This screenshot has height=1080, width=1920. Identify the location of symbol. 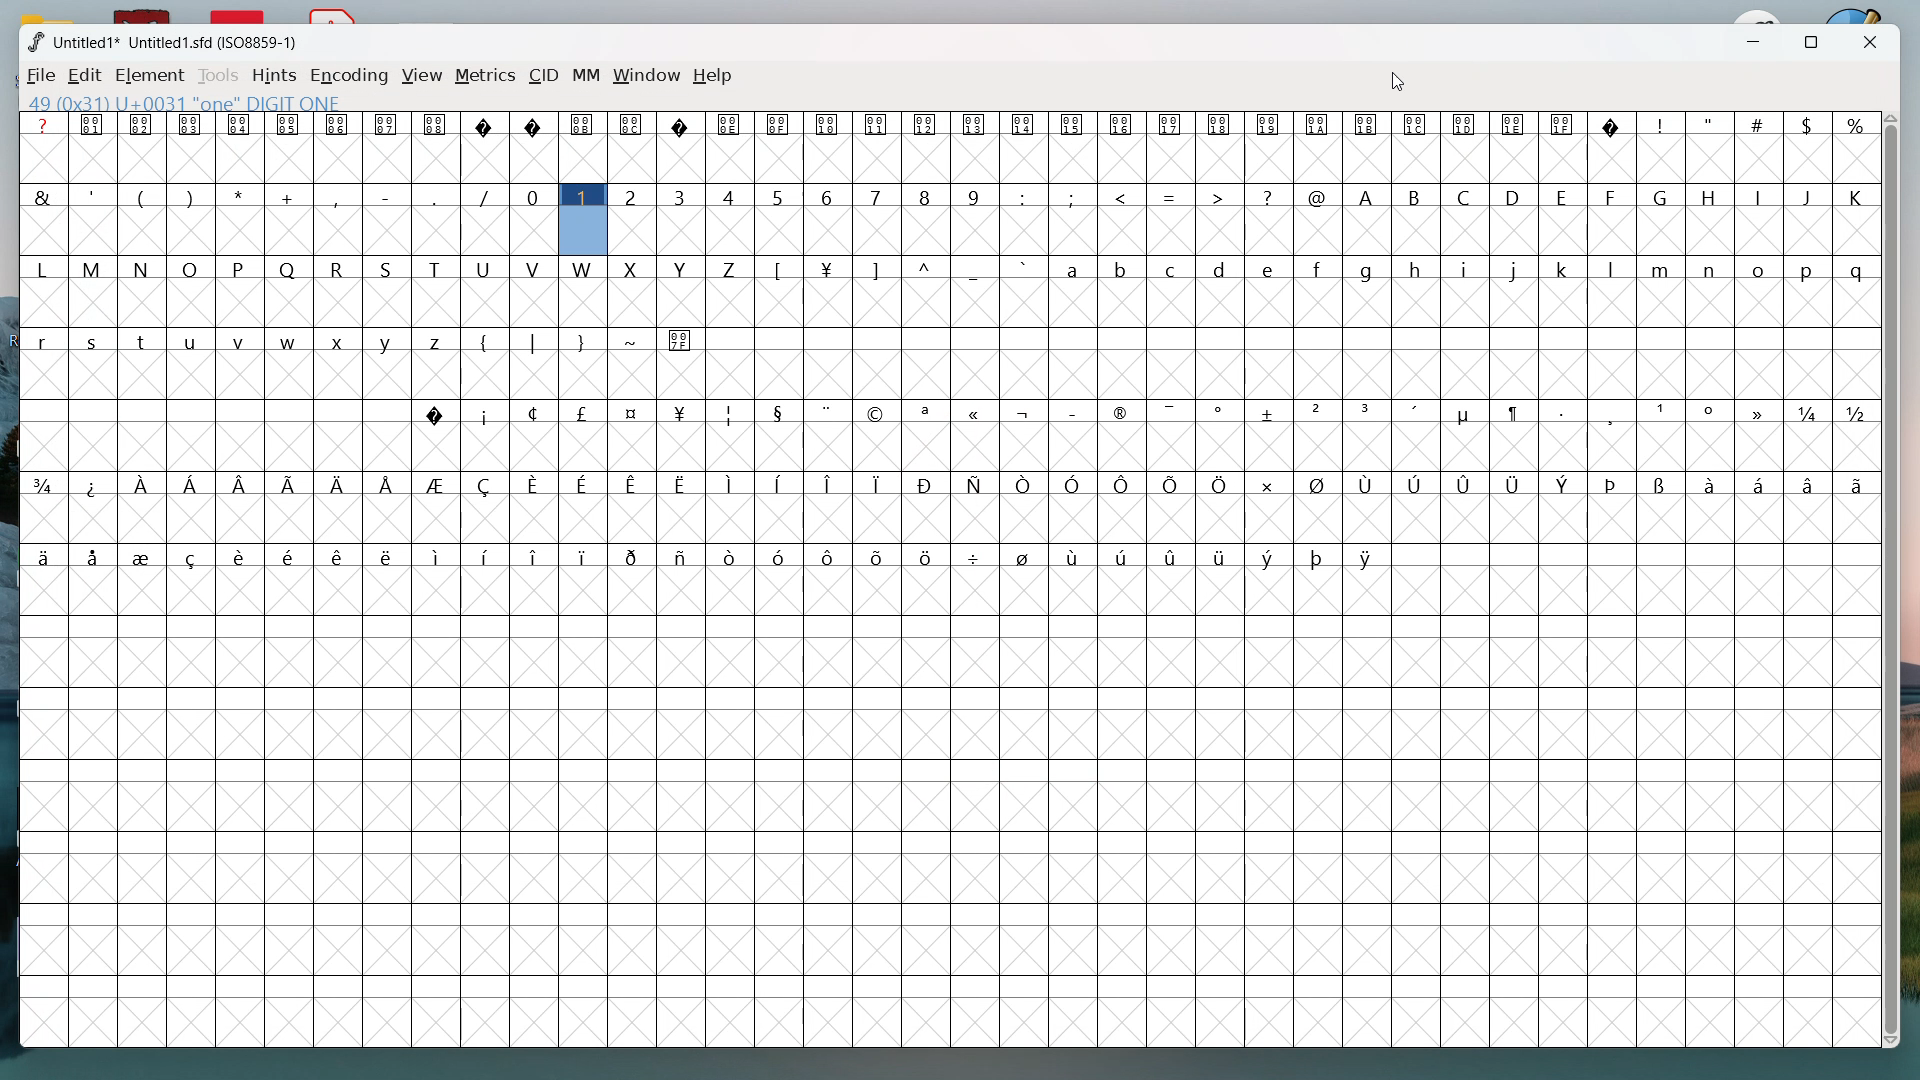
(1319, 411).